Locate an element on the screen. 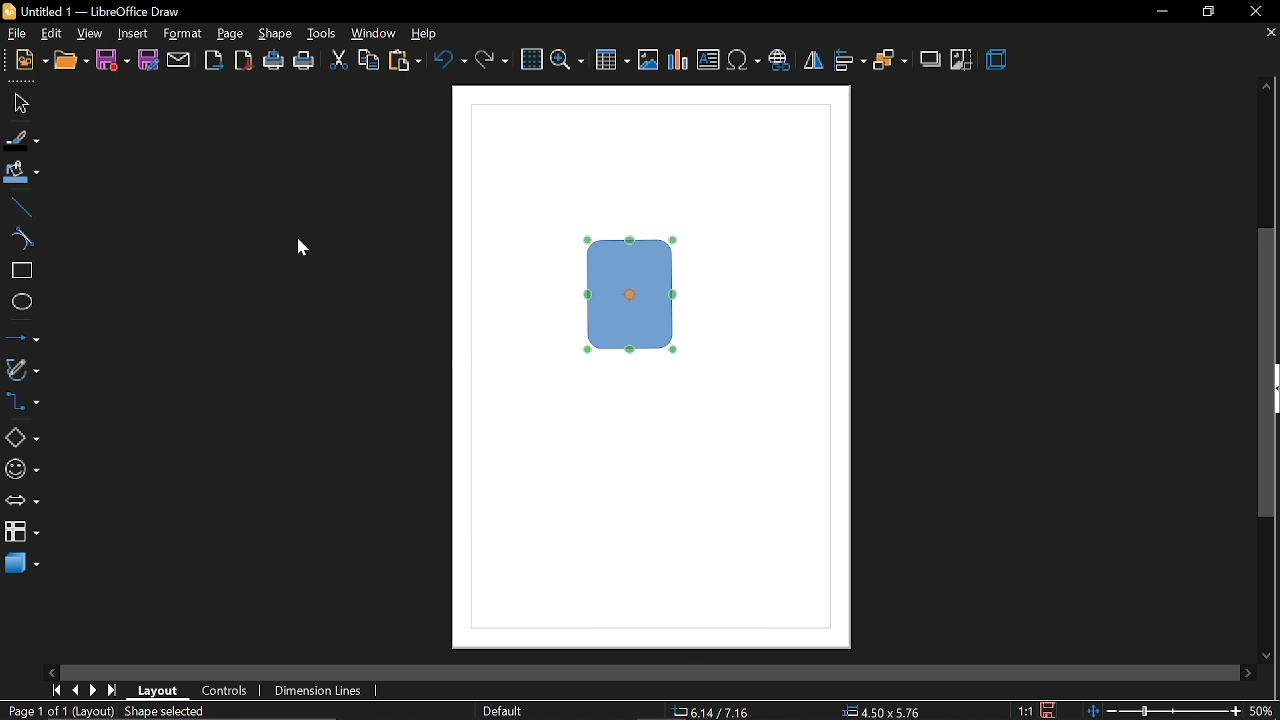 The height and width of the screenshot is (720, 1280). help is located at coordinates (426, 35).